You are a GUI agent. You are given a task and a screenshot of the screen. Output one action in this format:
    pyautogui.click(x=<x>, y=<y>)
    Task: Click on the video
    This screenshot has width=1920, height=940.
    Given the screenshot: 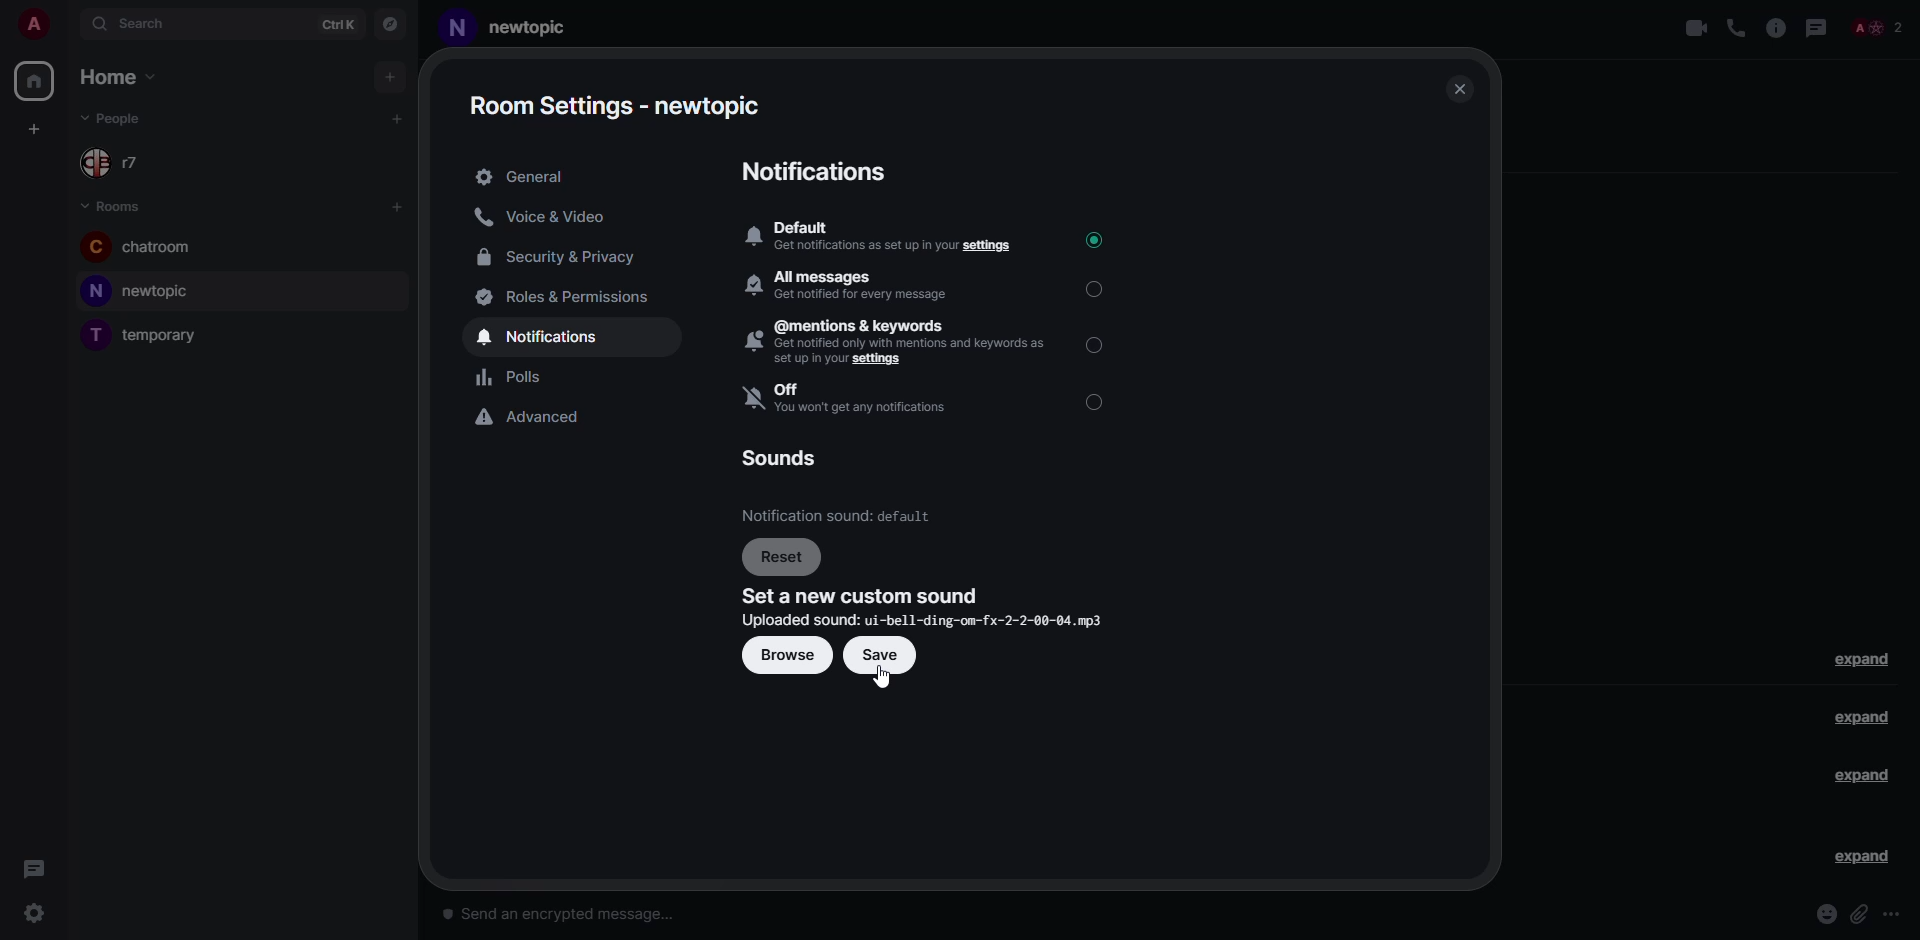 What is the action you would take?
    pyautogui.click(x=1698, y=28)
    